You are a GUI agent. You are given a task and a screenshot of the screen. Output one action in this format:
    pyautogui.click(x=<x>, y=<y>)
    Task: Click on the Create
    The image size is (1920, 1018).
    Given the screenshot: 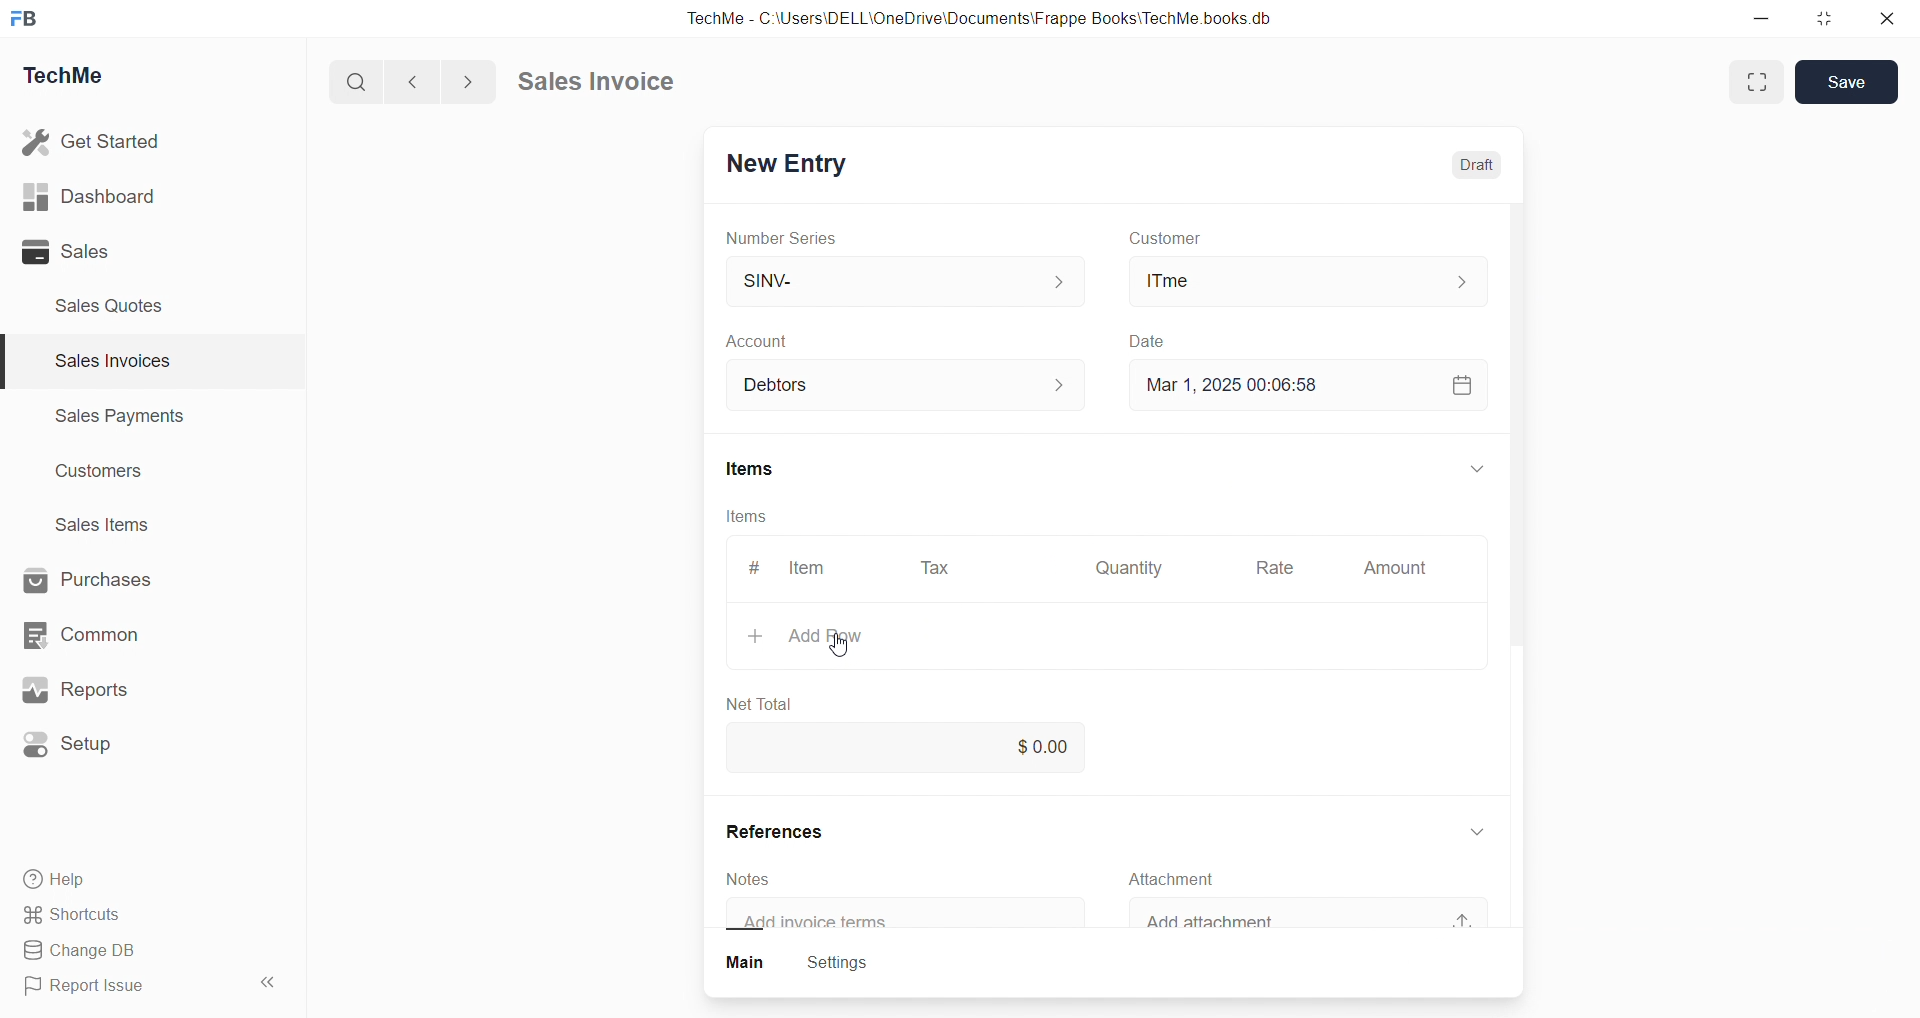 What is the action you would take?
    pyautogui.click(x=1141, y=338)
    